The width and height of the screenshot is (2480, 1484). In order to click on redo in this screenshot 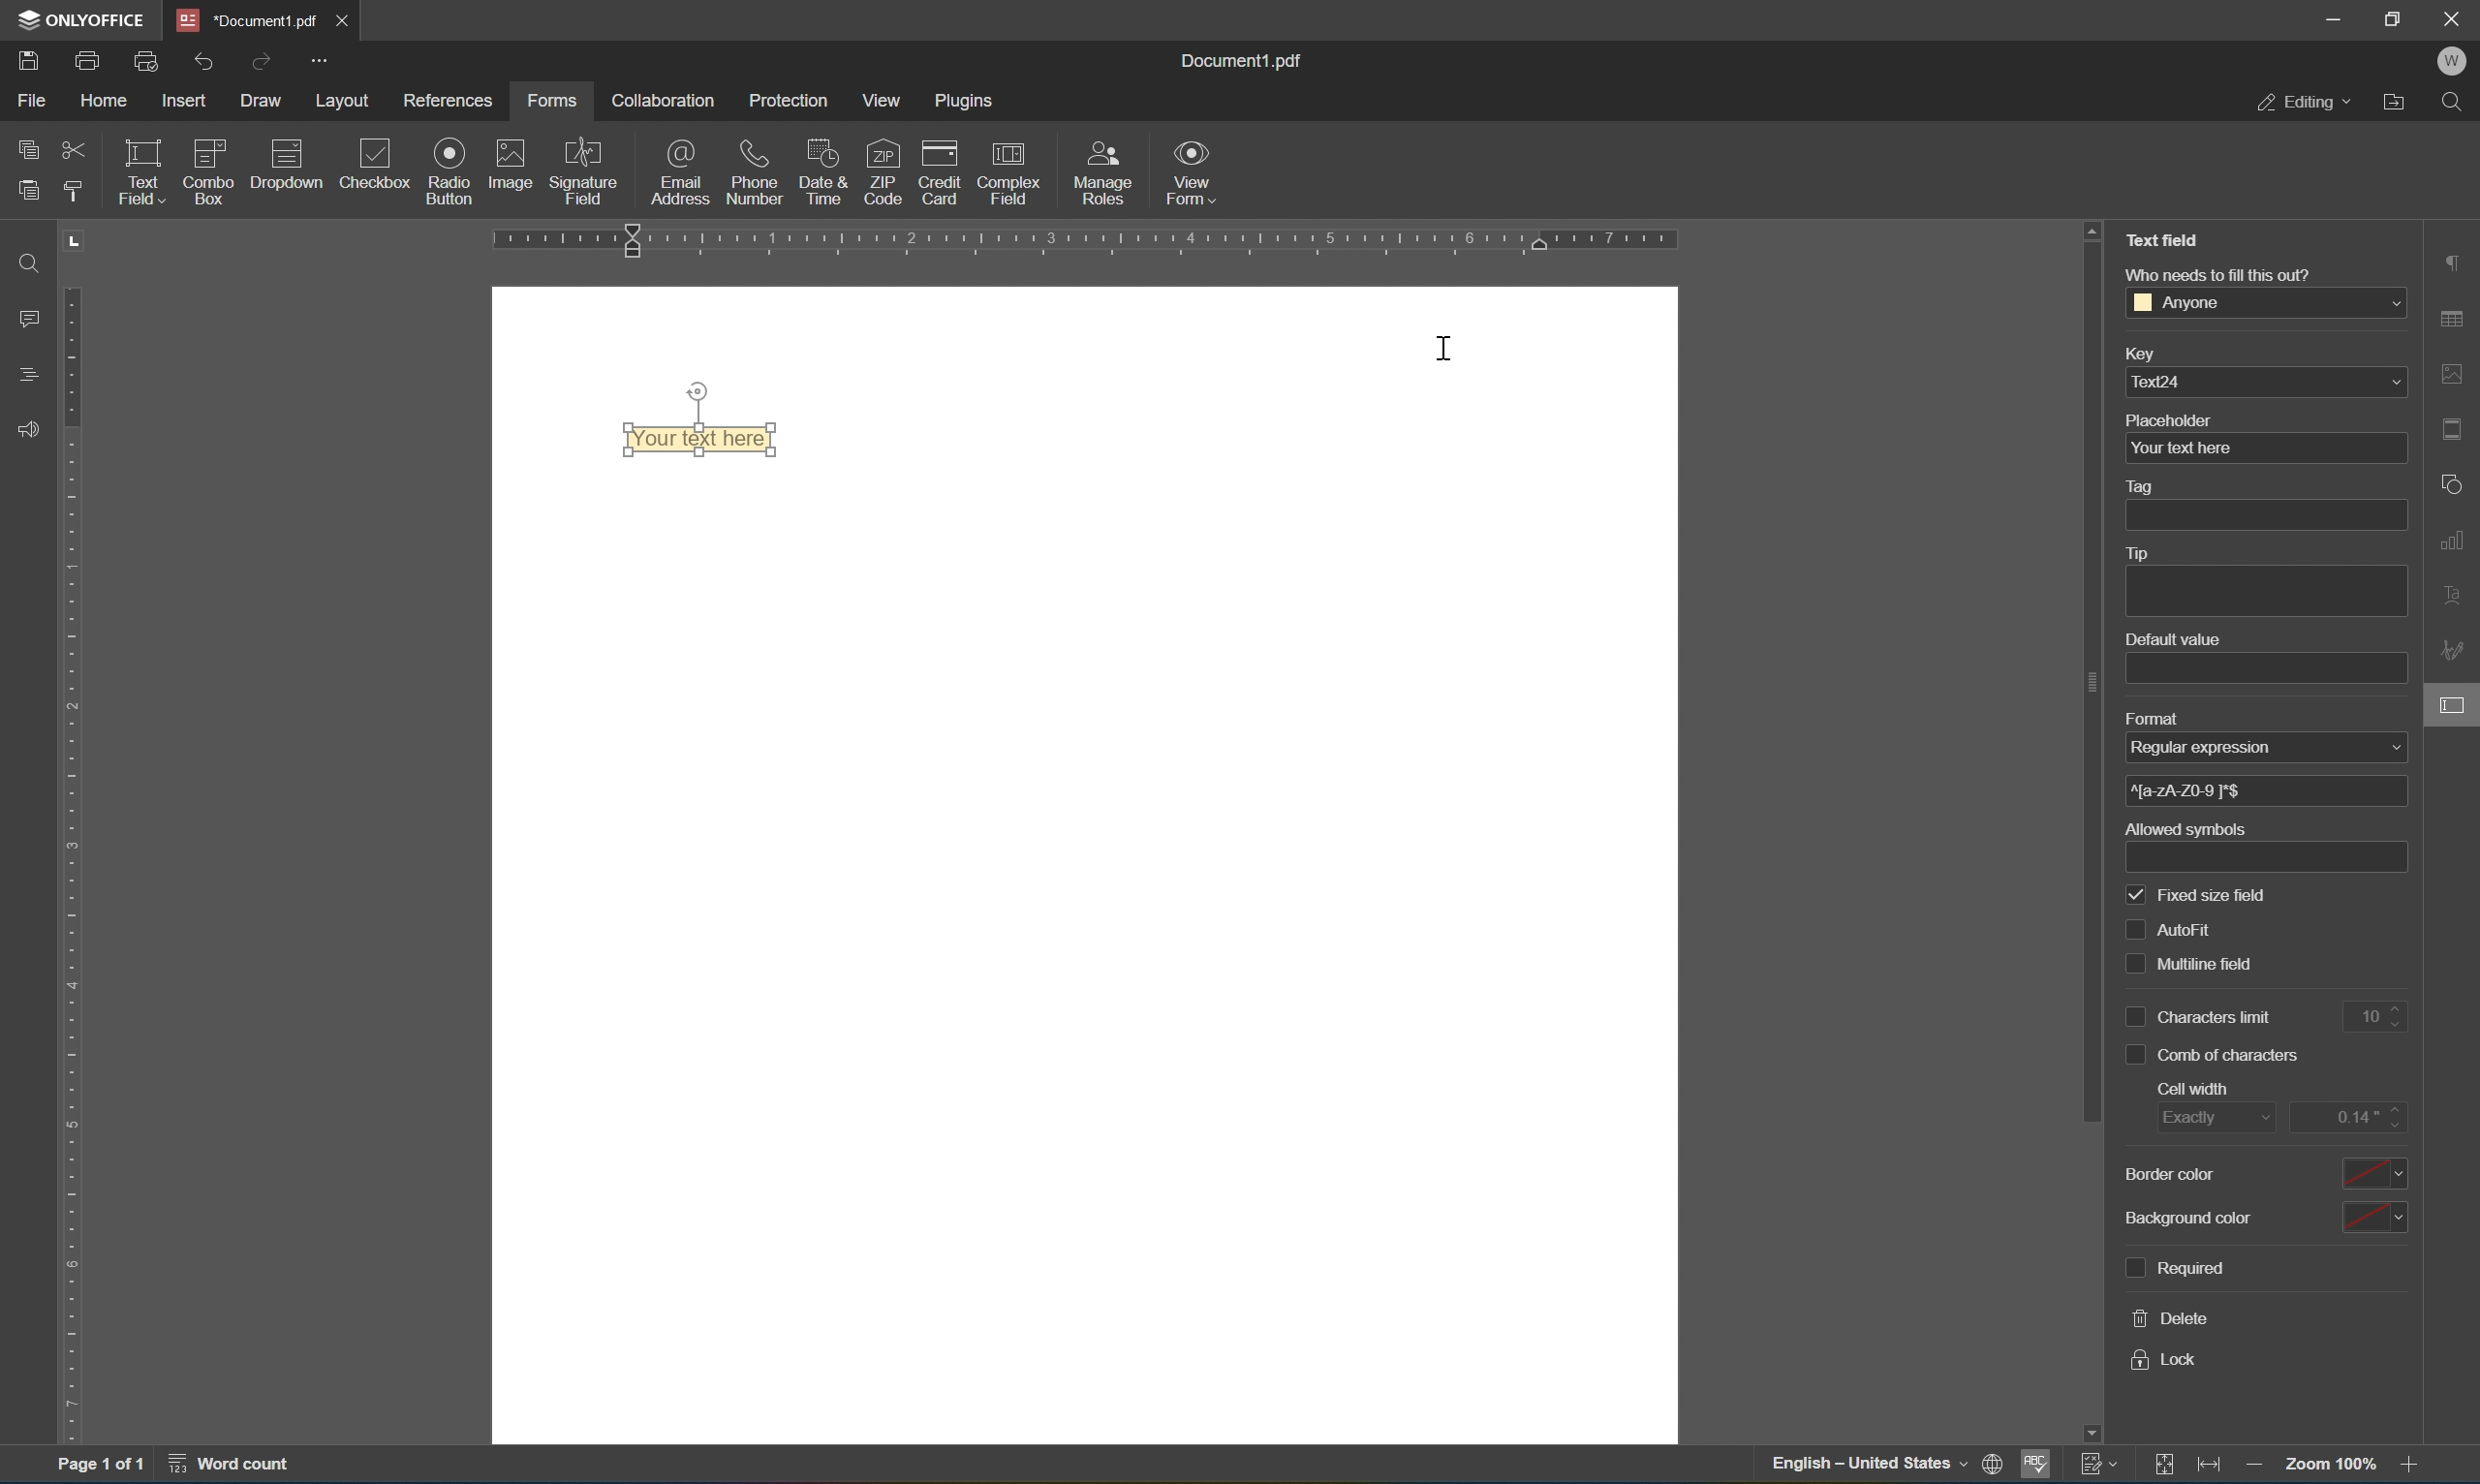, I will do `click(265, 61)`.